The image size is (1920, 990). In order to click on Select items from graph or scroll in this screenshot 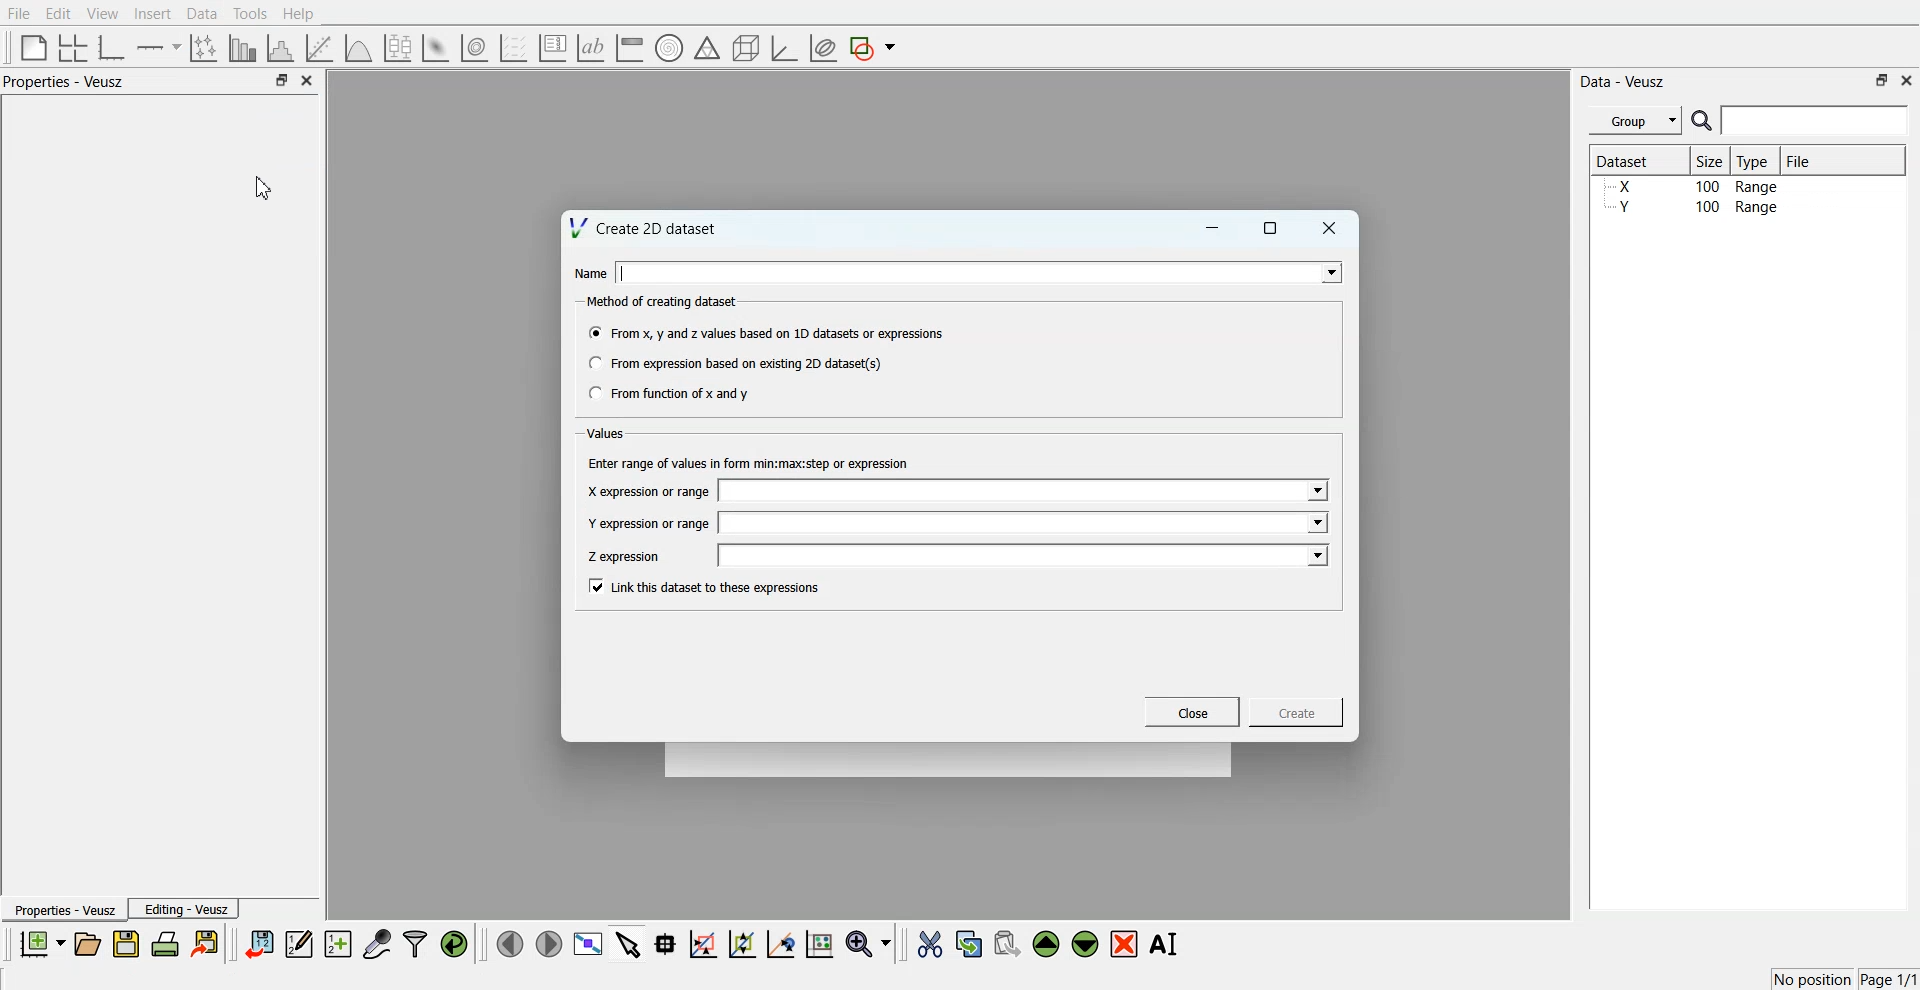, I will do `click(629, 942)`.